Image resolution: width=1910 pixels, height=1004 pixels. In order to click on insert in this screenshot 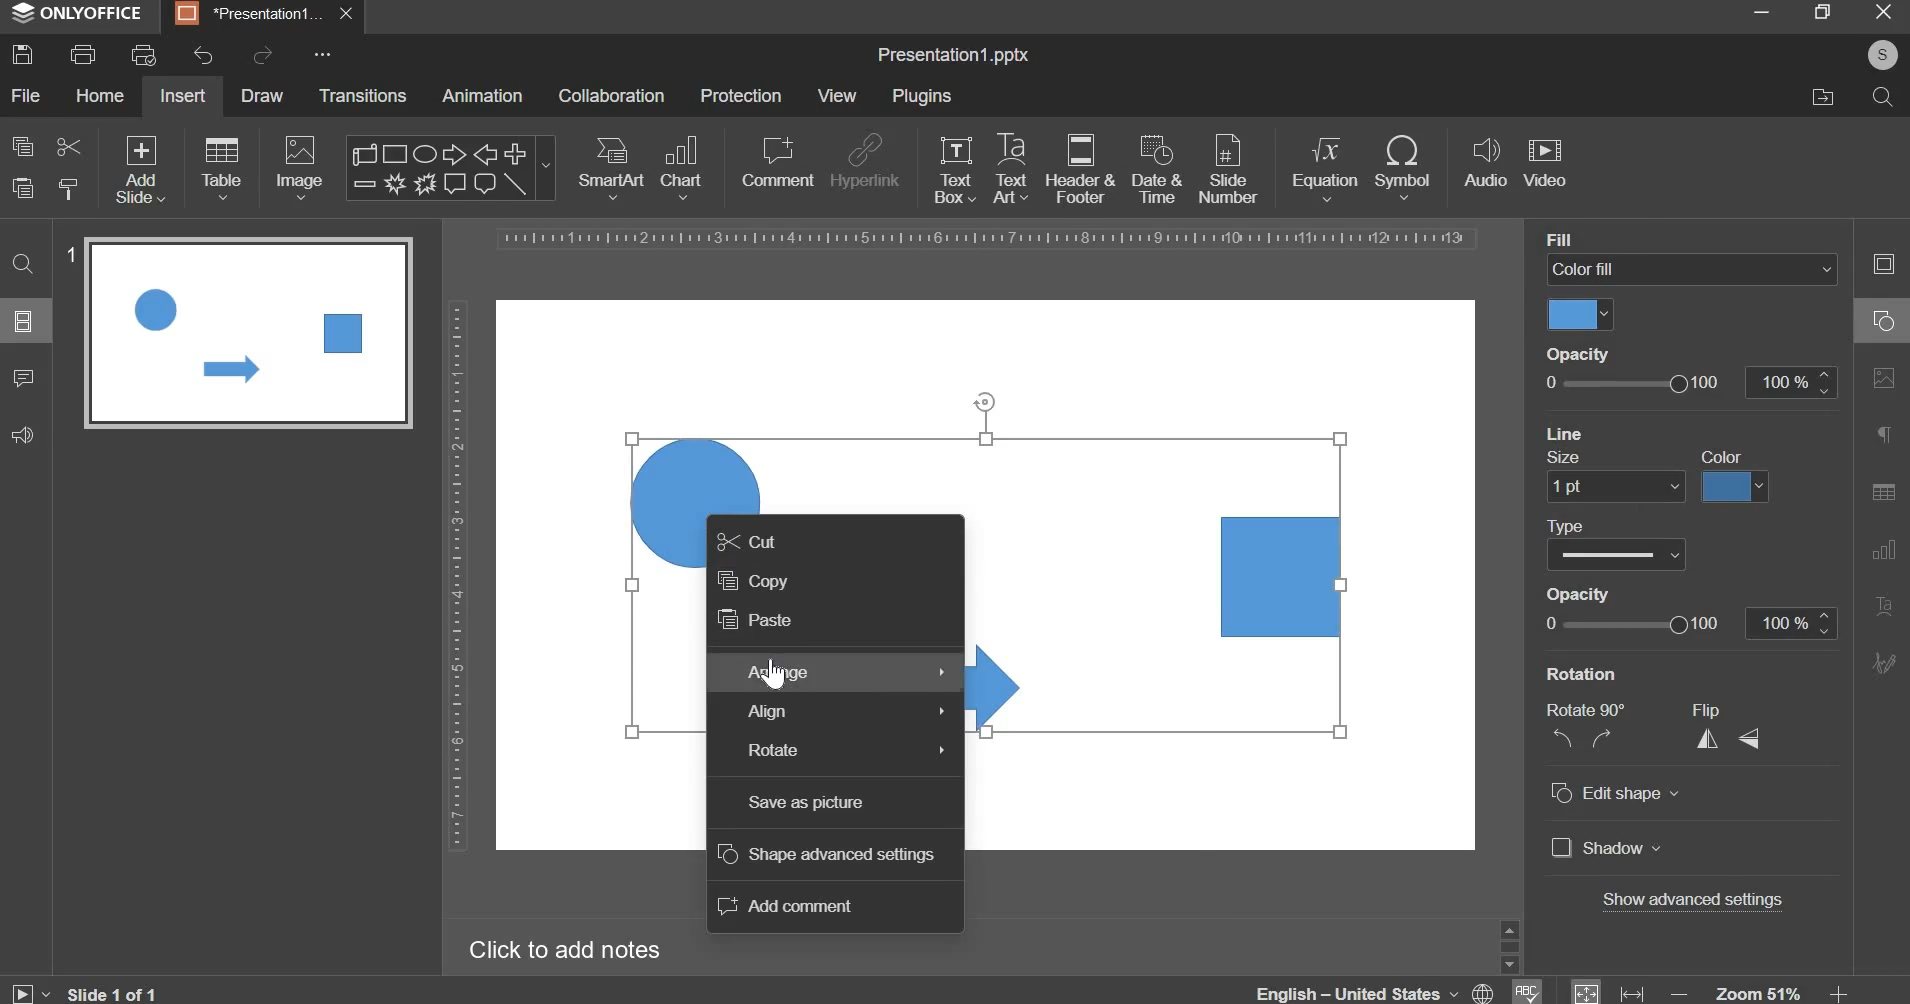, I will do `click(183, 95)`.